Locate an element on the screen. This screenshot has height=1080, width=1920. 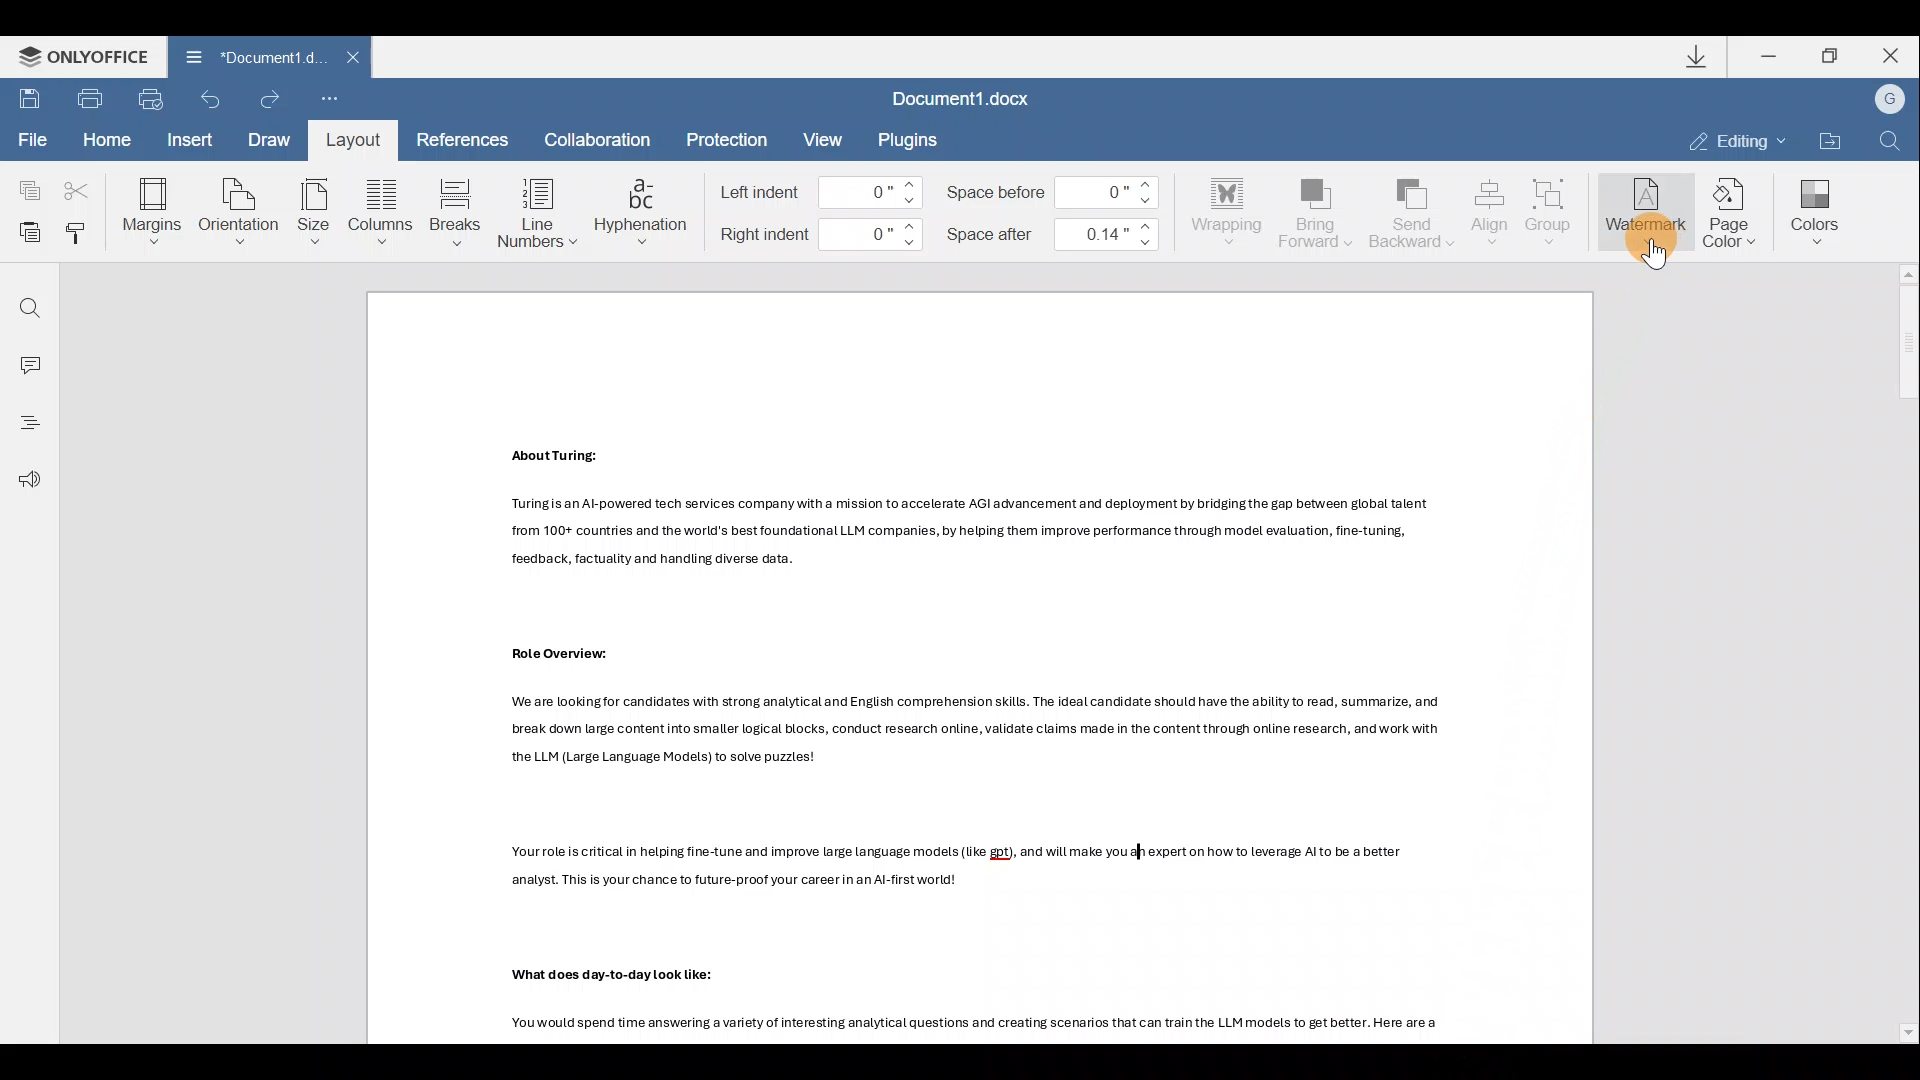
Space after is located at coordinates (1051, 238).